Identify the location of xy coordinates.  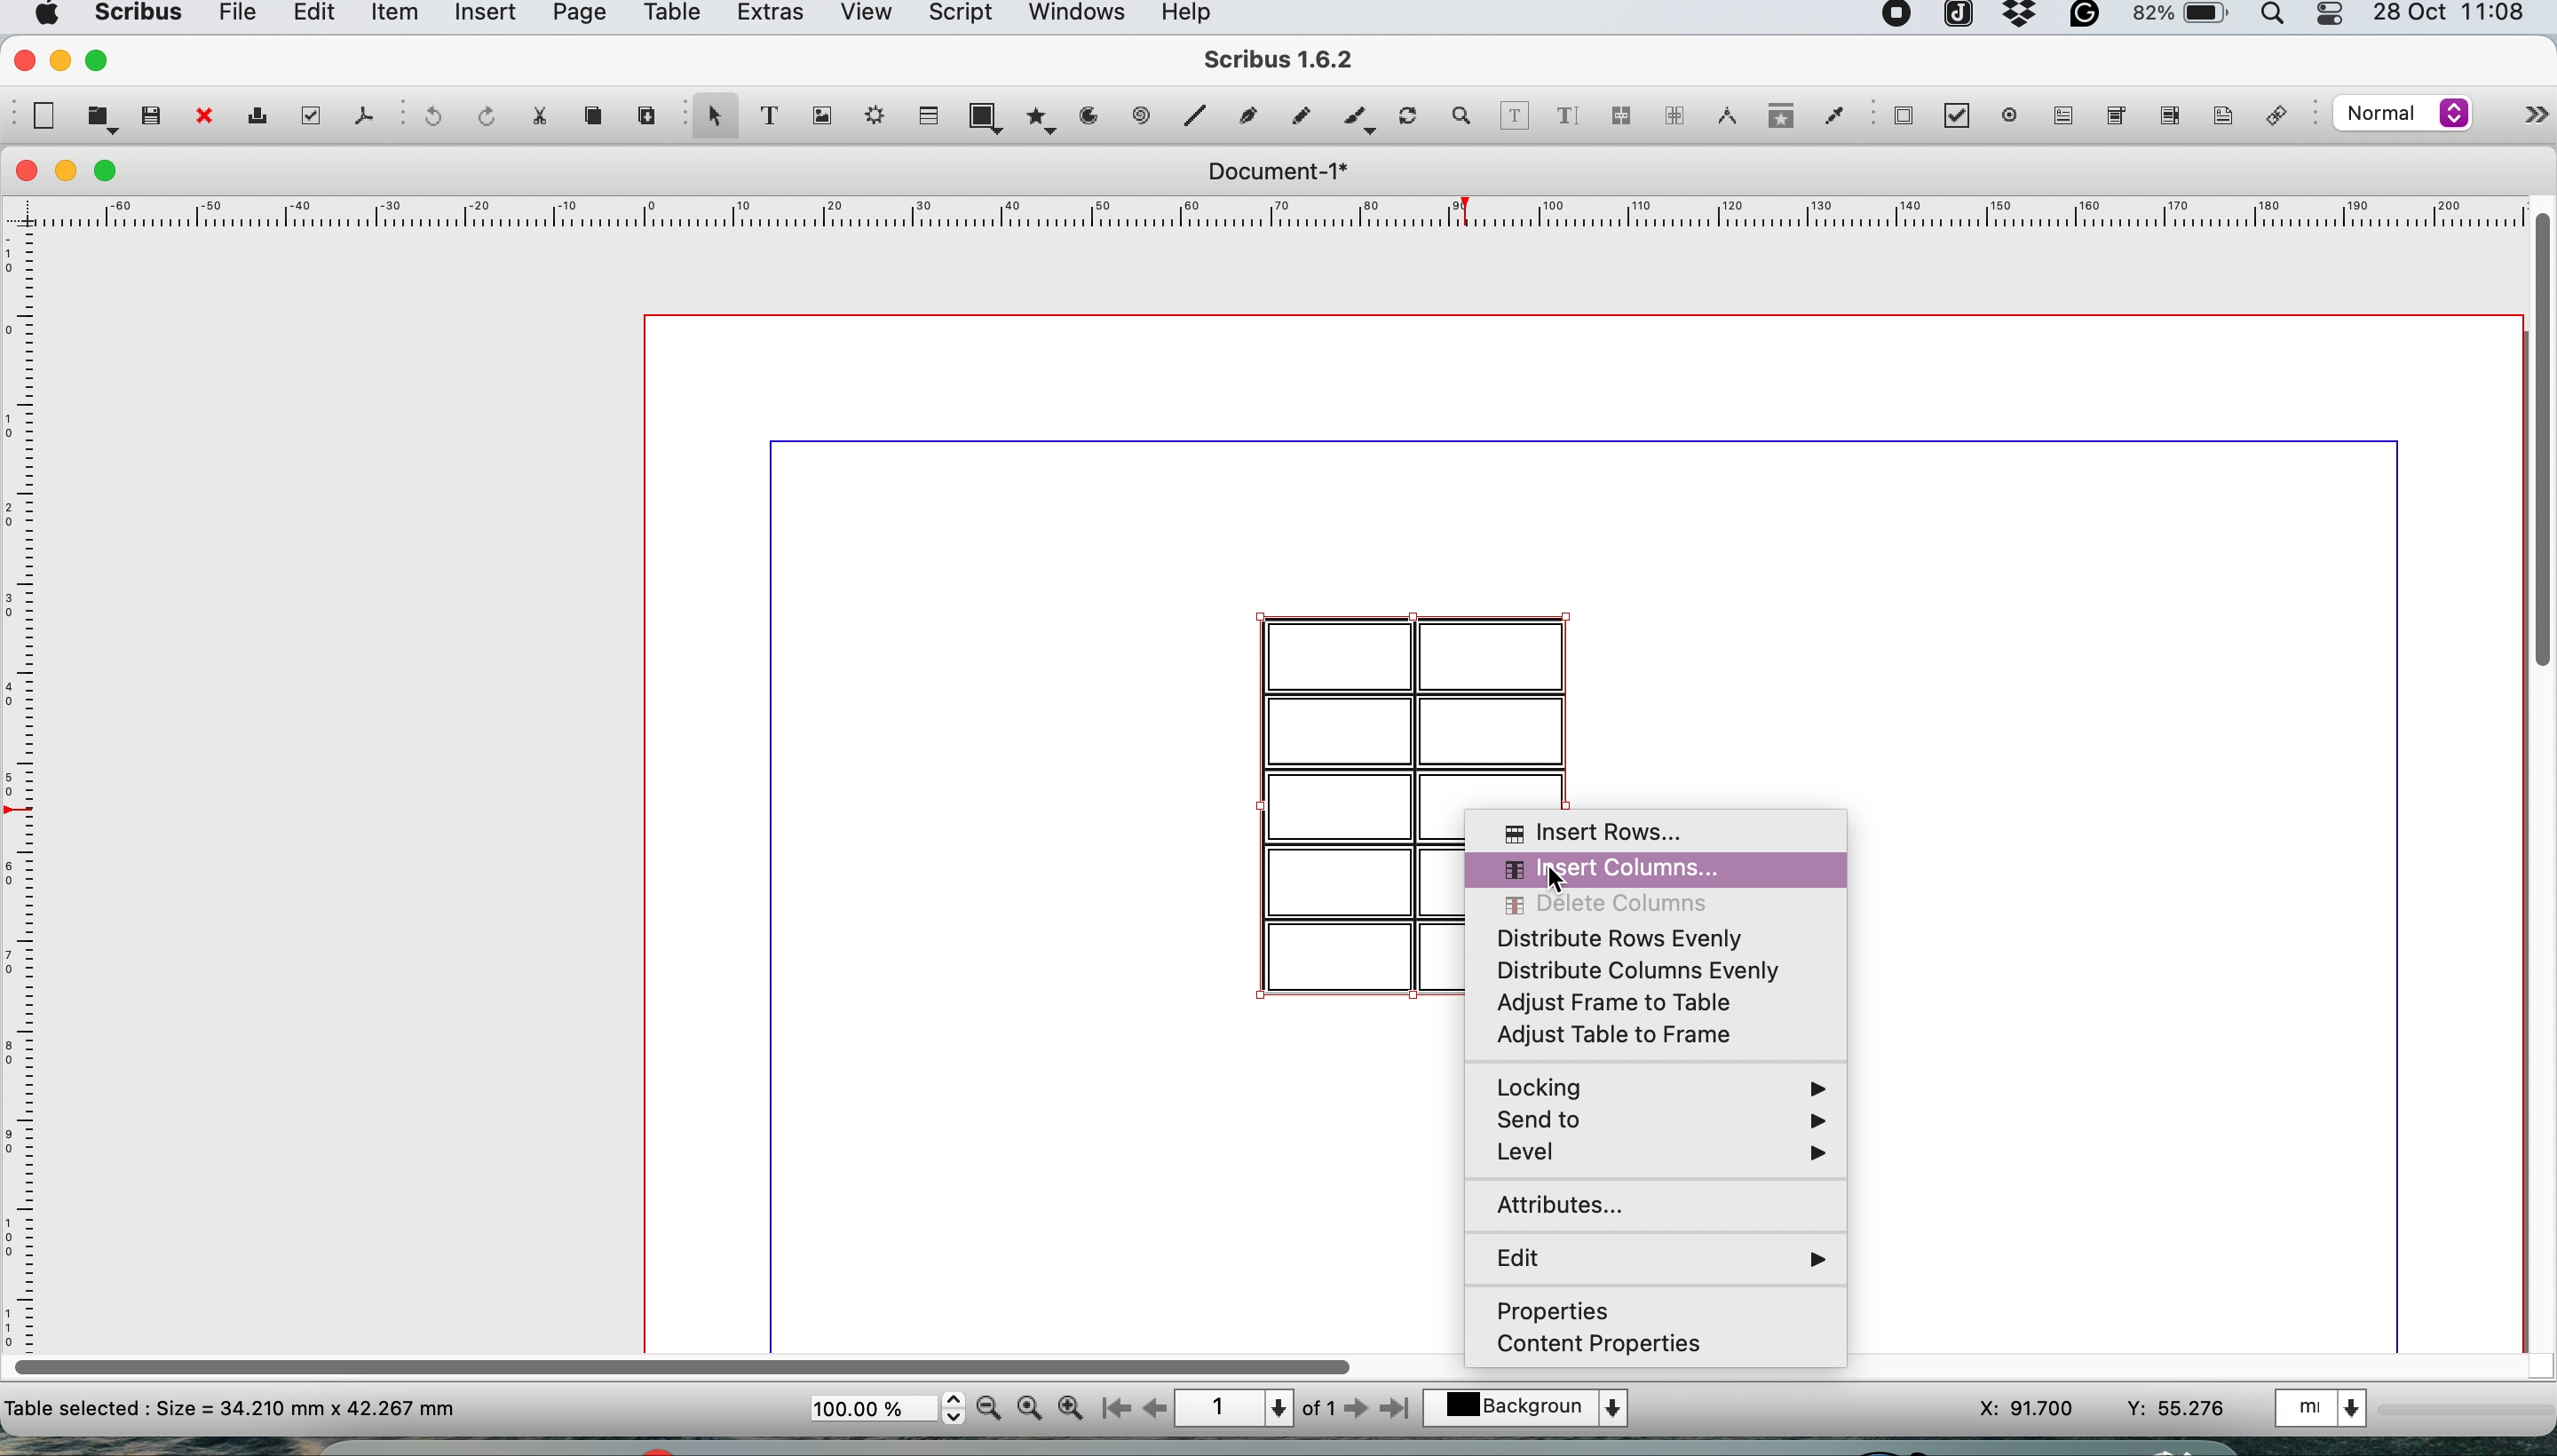
(2103, 1409).